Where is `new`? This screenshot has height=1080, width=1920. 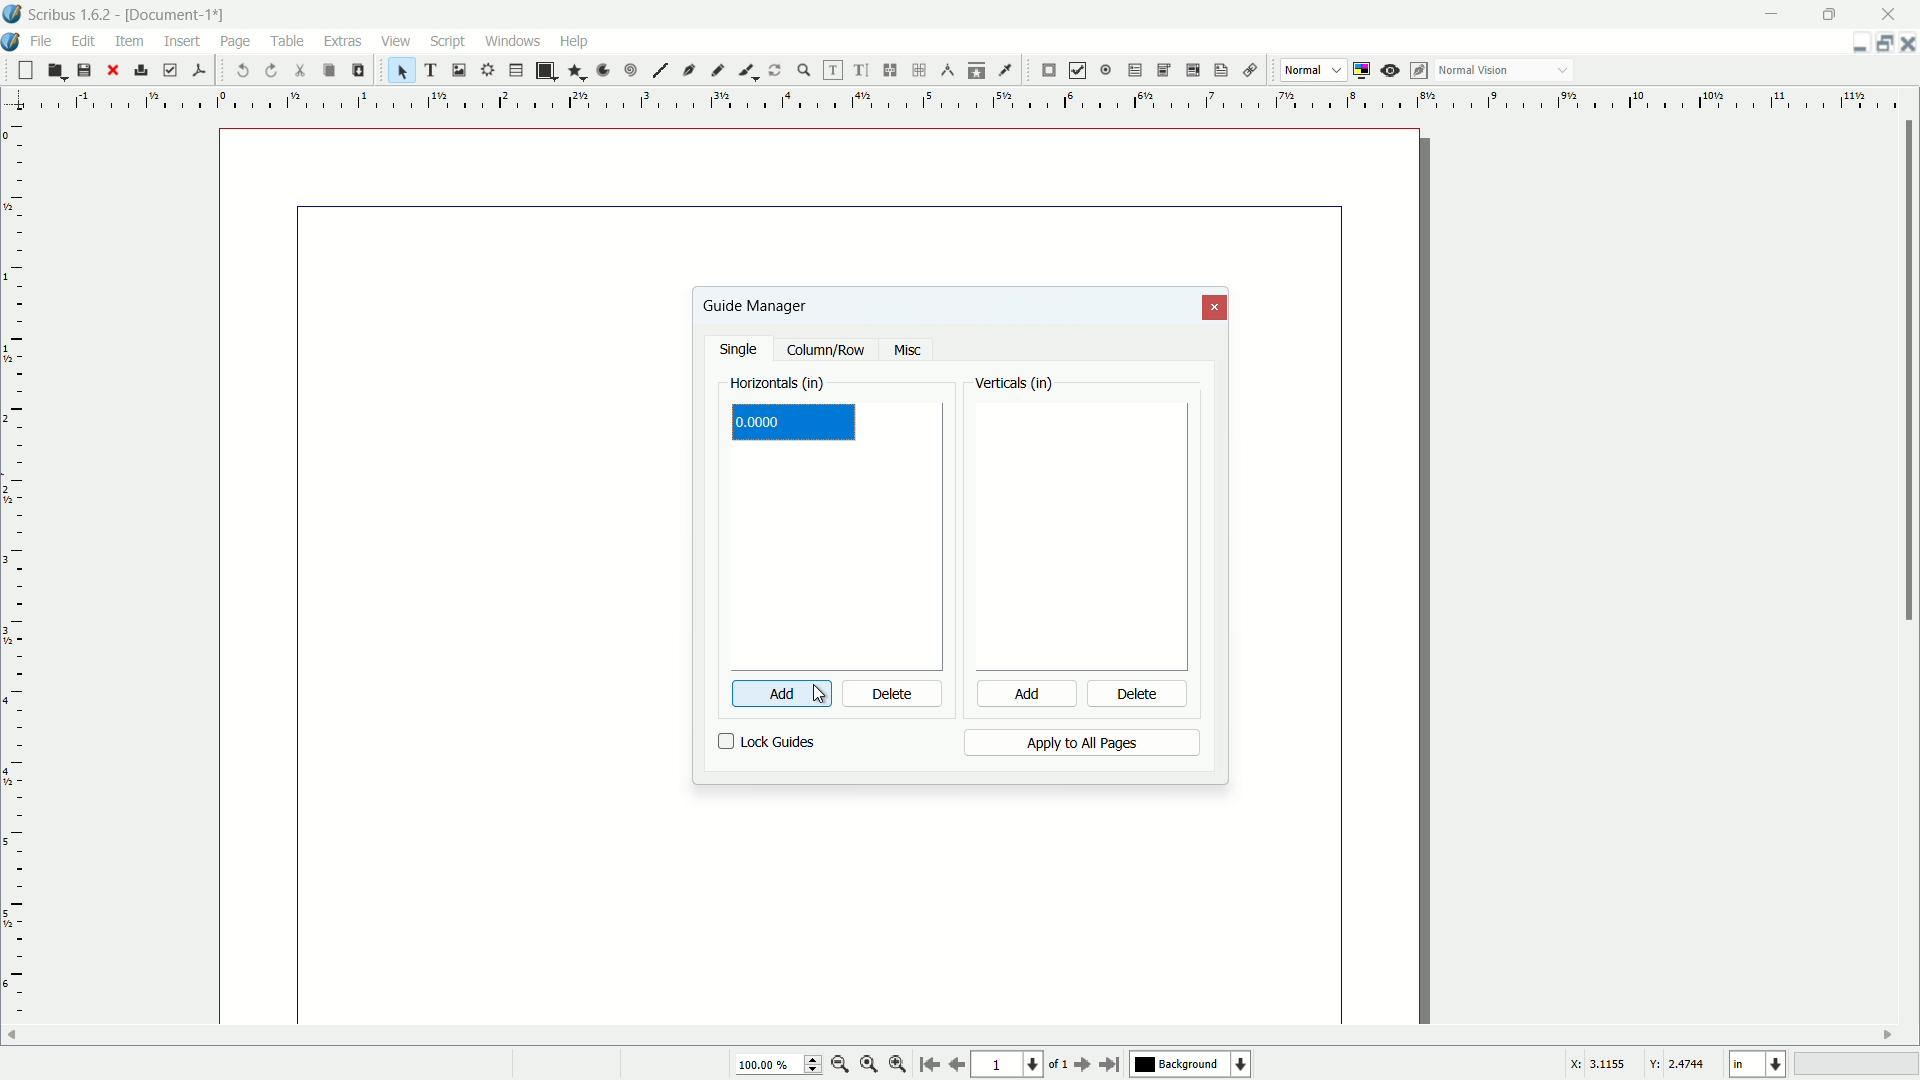
new is located at coordinates (23, 70).